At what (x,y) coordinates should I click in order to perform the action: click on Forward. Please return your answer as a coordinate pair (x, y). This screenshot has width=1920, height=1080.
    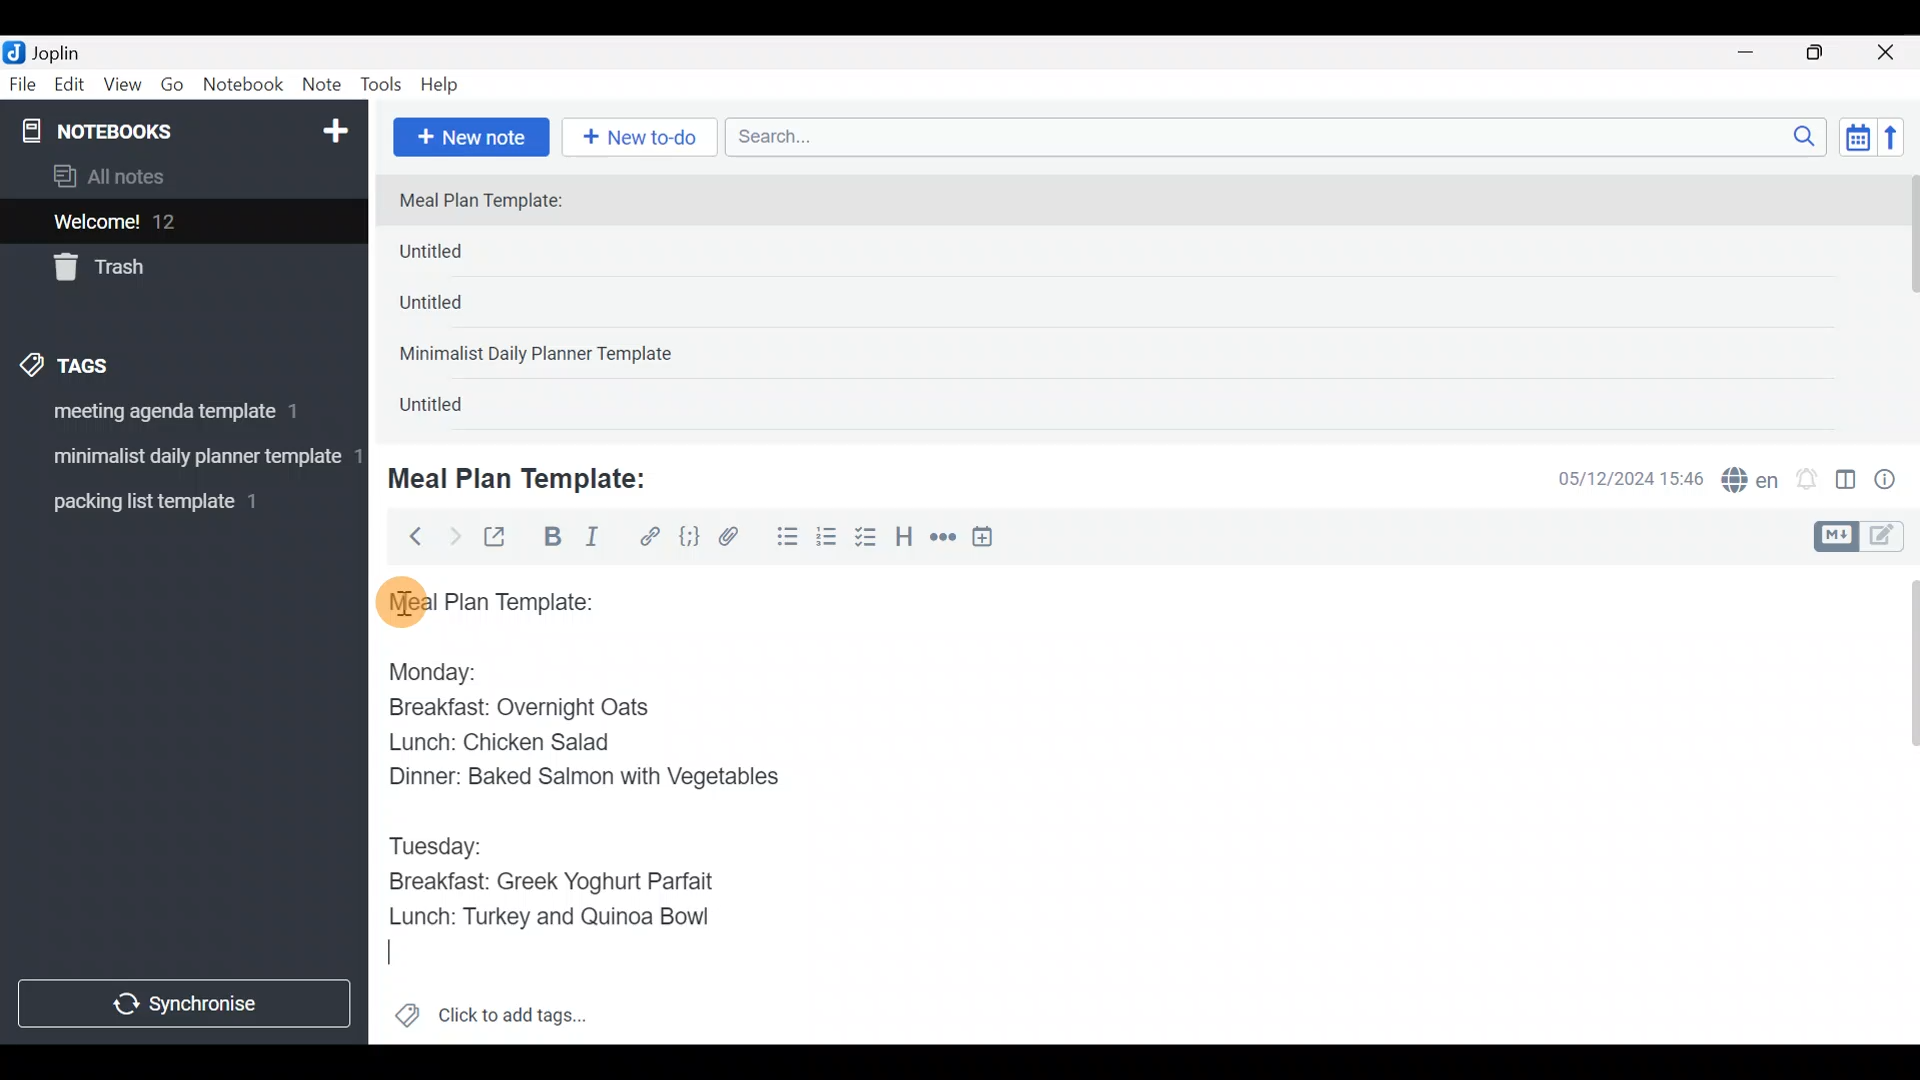
    Looking at the image, I should click on (454, 536).